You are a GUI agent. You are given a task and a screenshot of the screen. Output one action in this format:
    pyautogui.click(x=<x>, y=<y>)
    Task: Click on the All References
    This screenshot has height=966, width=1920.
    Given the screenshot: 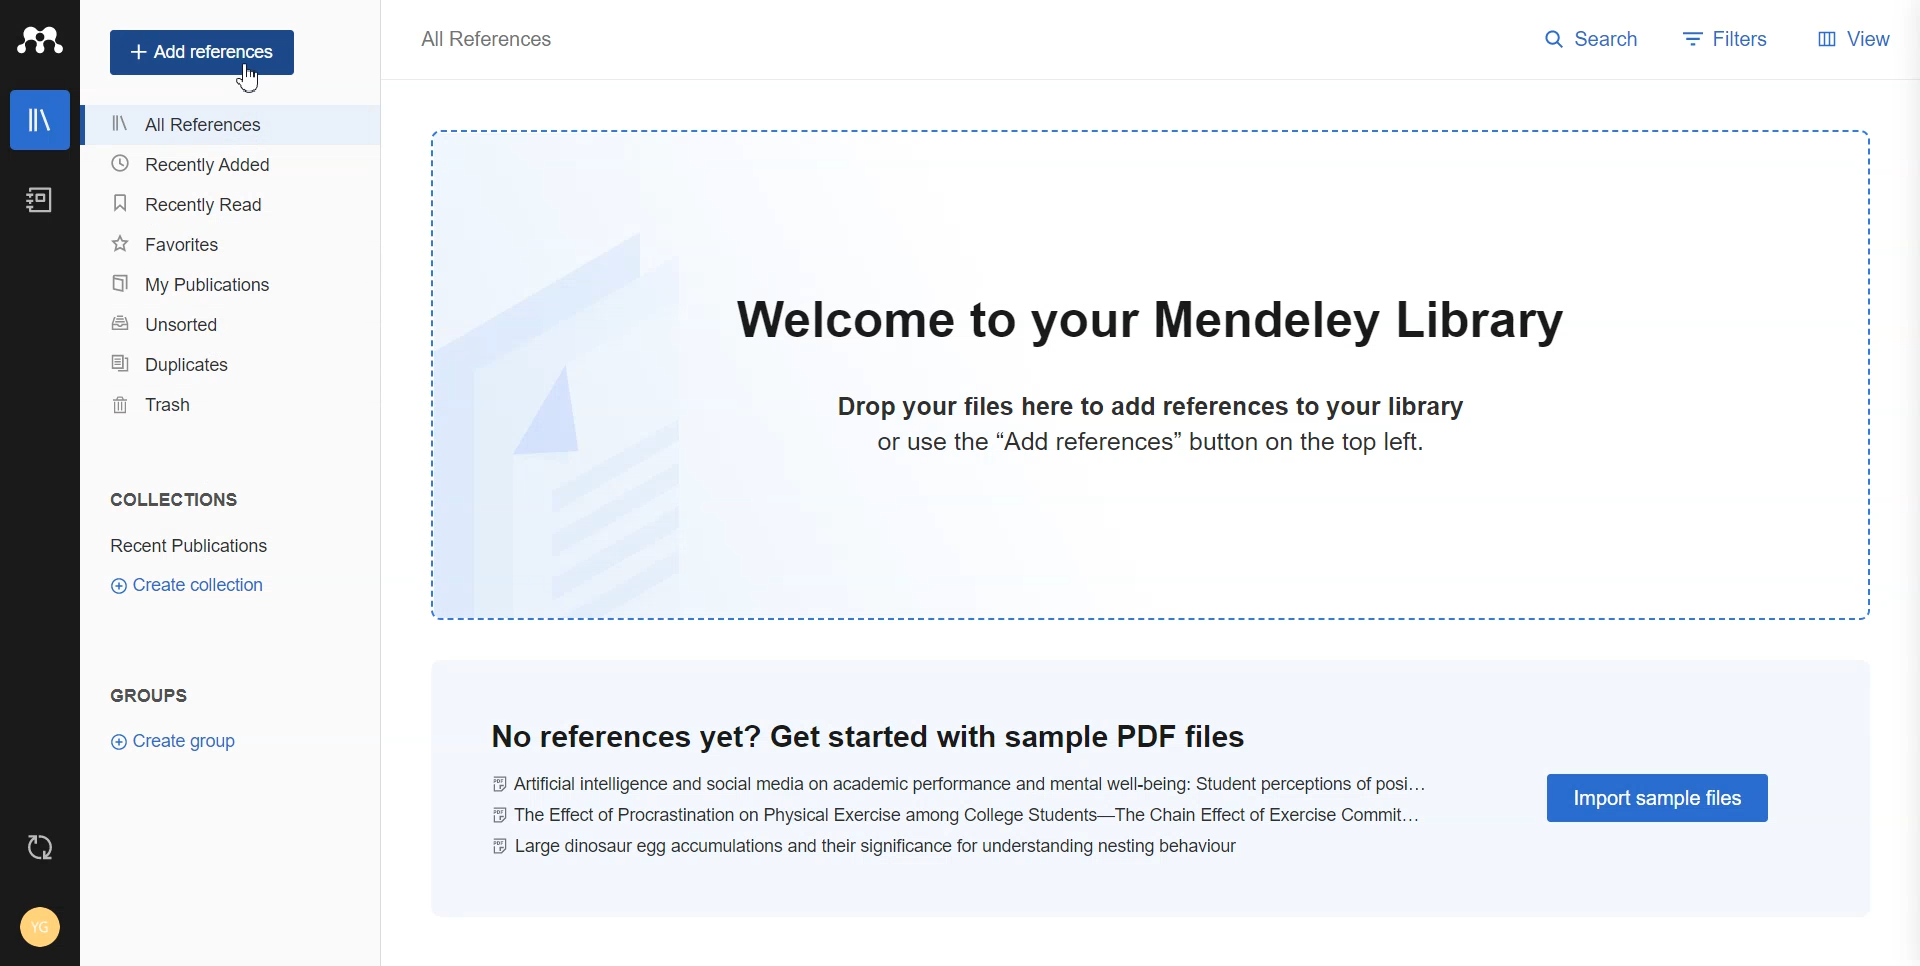 What is the action you would take?
    pyautogui.click(x=491, y=38)
    